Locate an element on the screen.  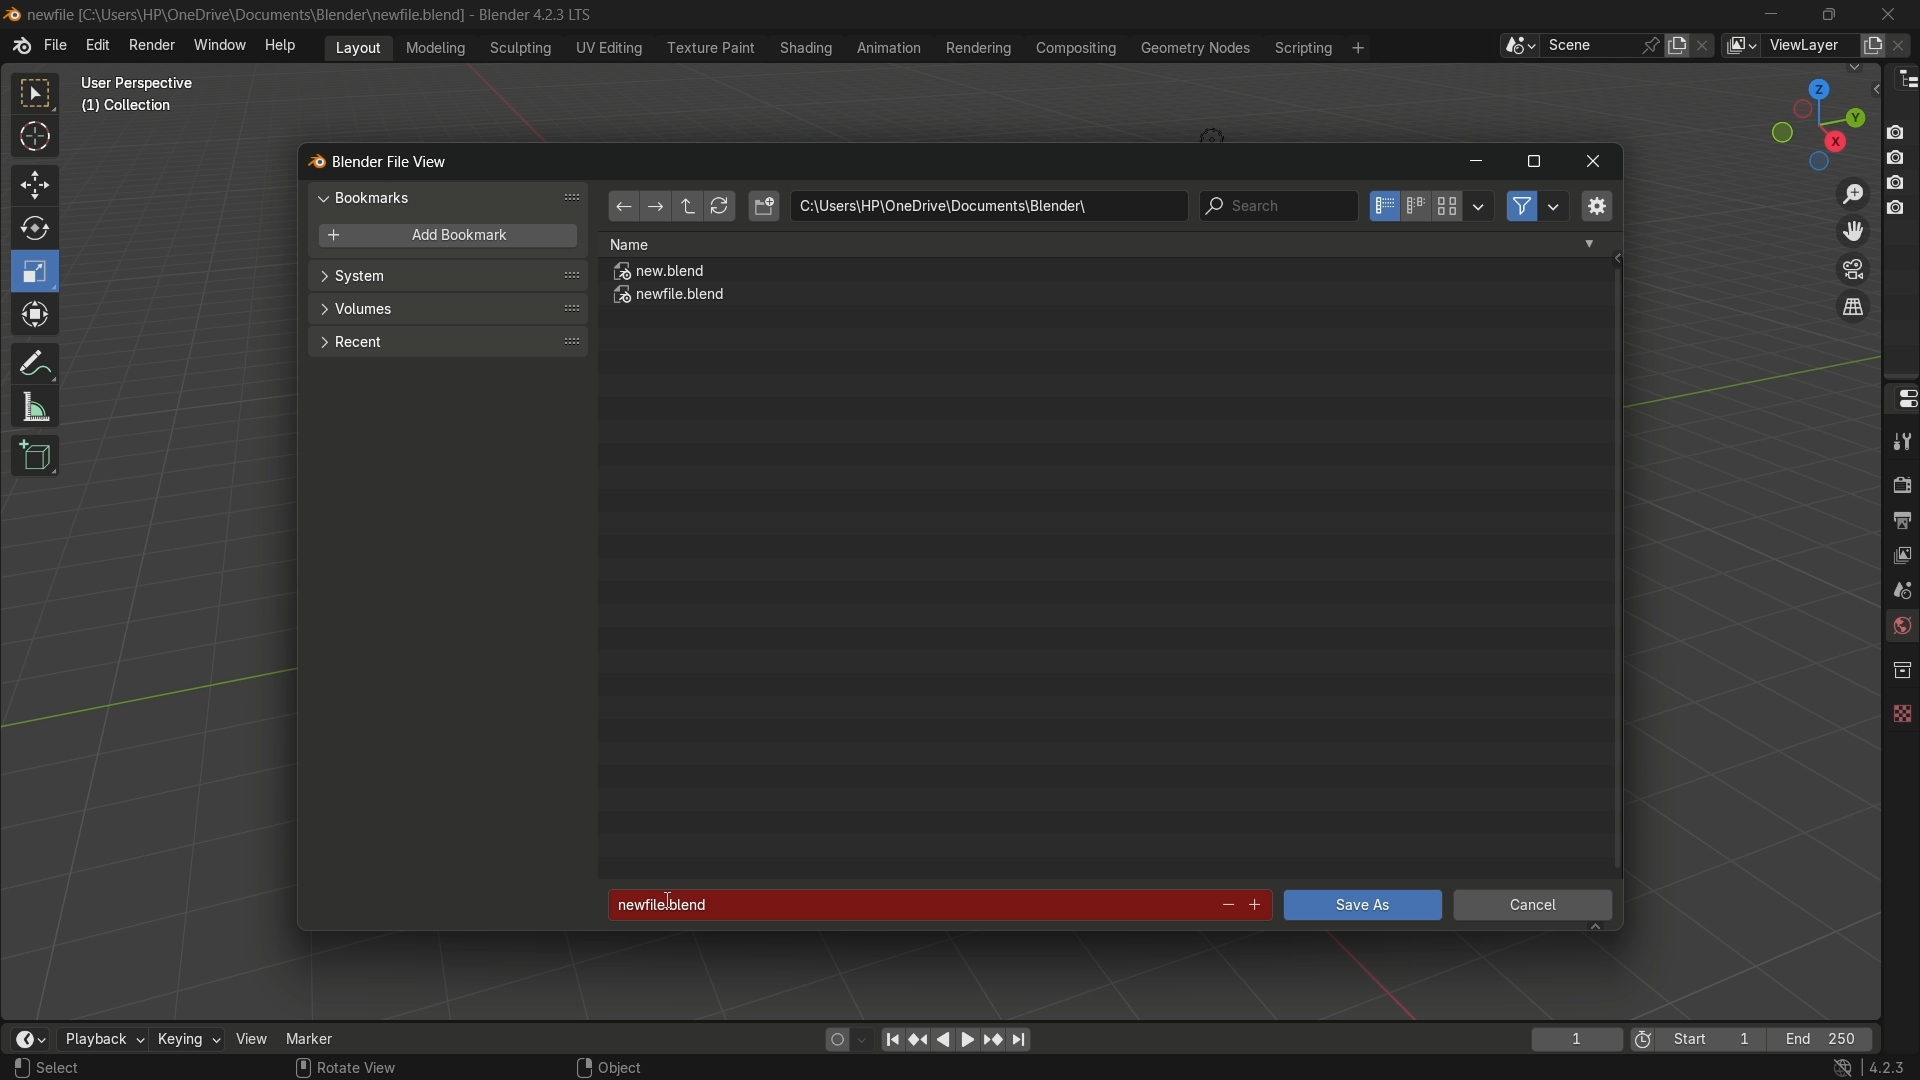
minimize is located at coordinates (1772, 14).